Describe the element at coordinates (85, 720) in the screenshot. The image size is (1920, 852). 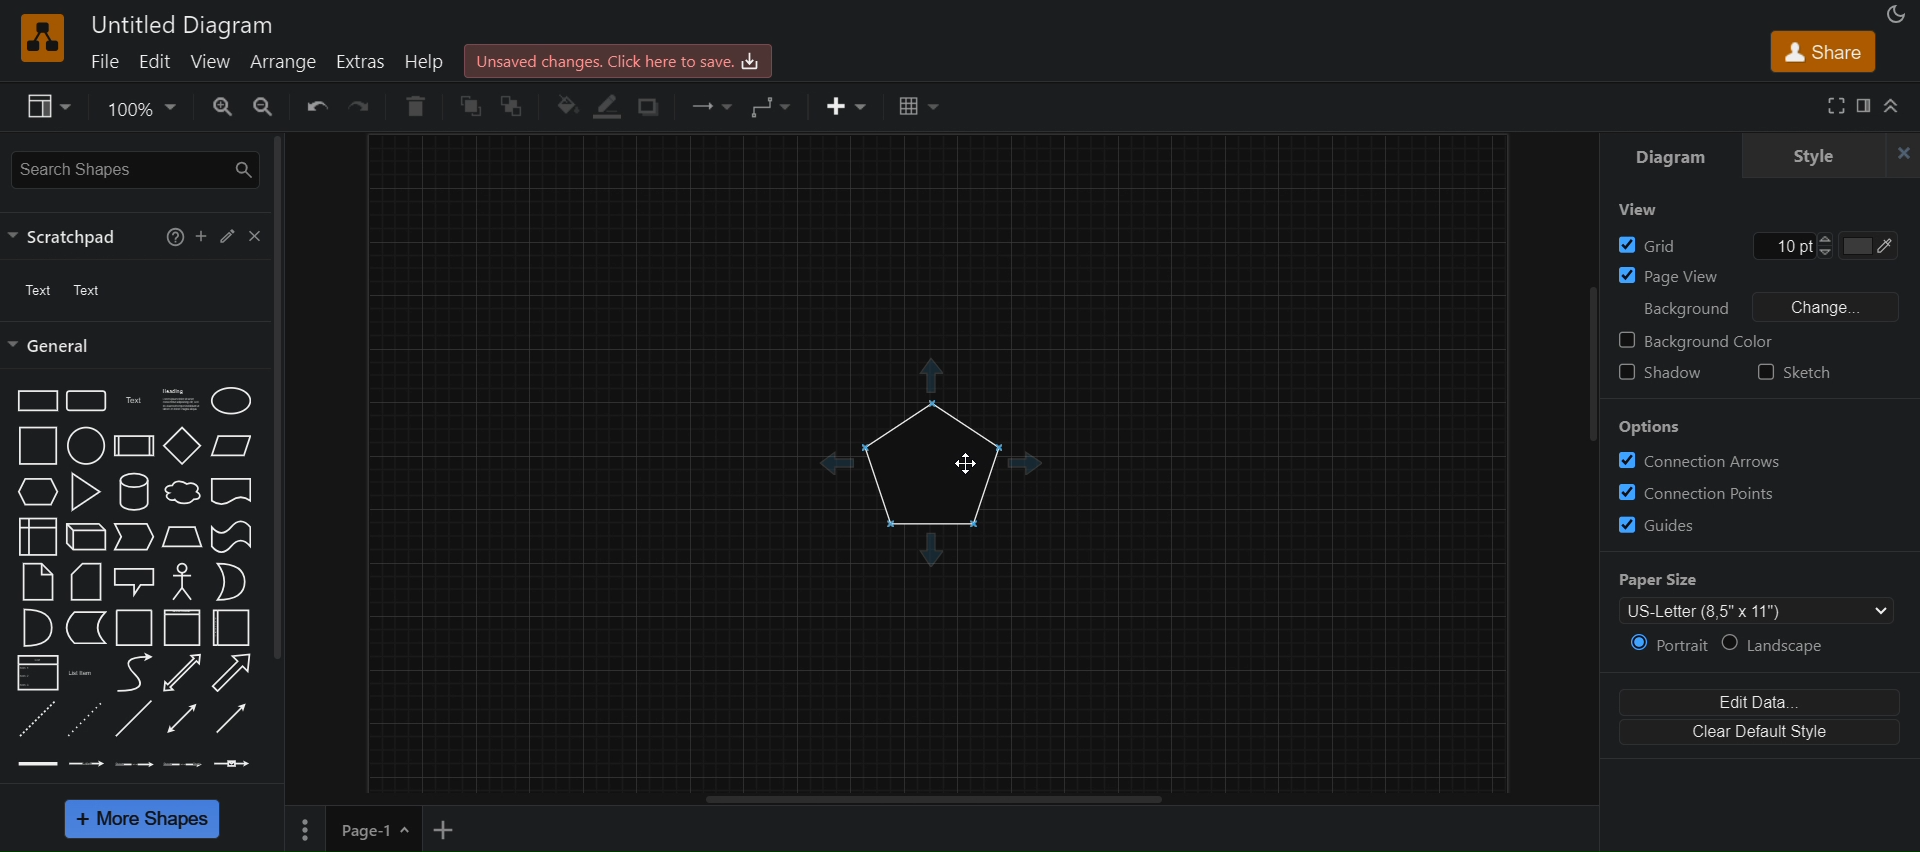
I see `Dotted line` at that location.